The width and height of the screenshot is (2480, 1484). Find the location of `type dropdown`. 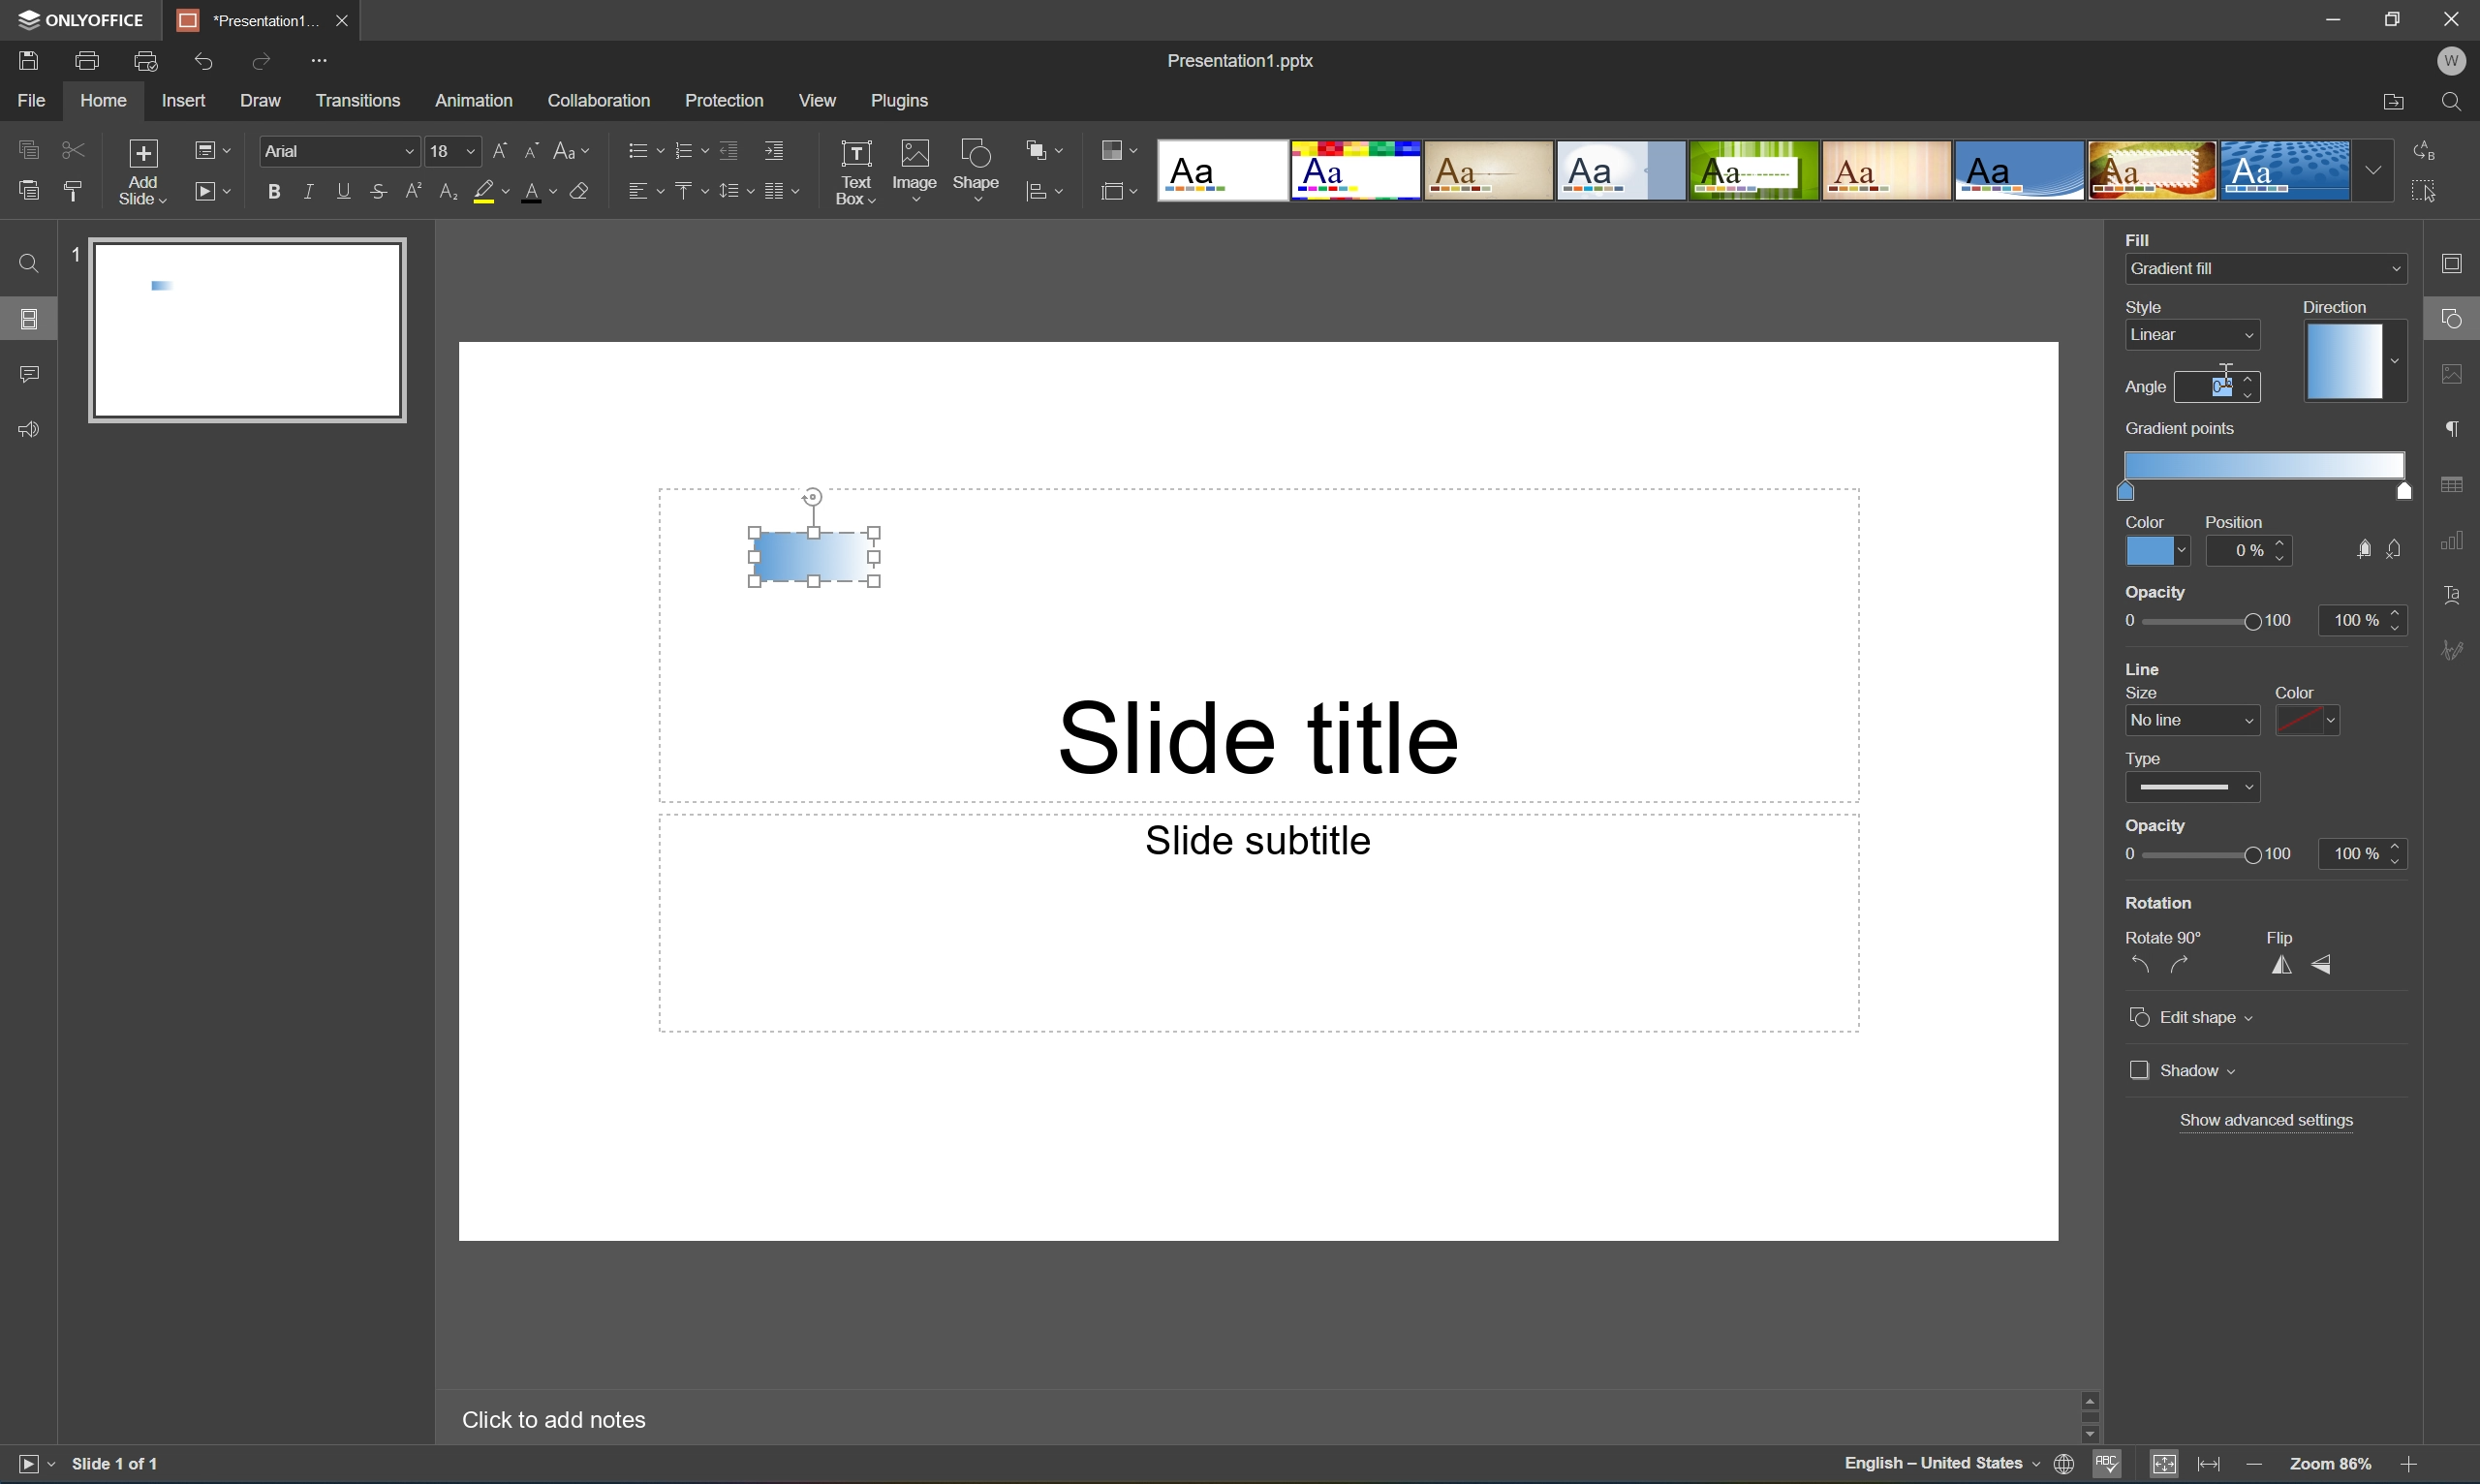

type dropdown is located at coordinates (2195, 788).